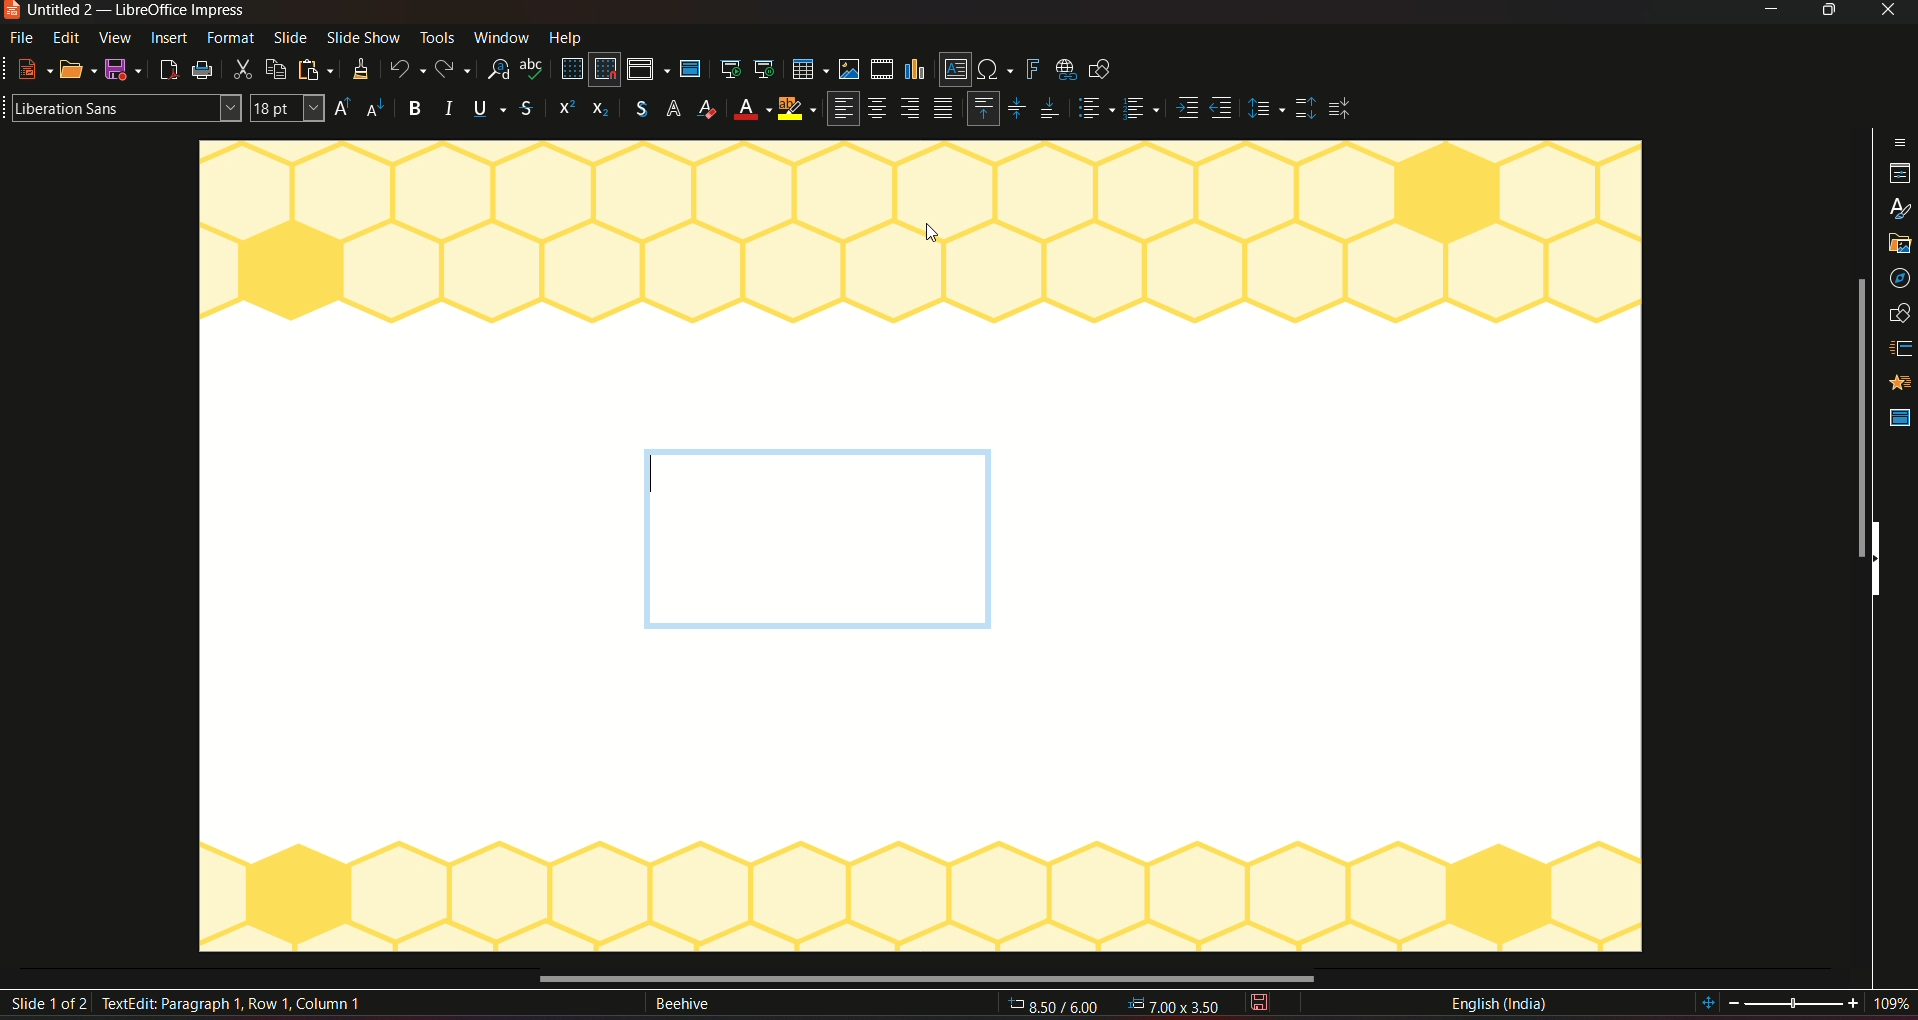 Image resolution: width=1918 pixels, height=1020 pixels. What do you see at coordinates (457, 68) in the screenshot?
I see `redo` at bounding box center [457, 68].